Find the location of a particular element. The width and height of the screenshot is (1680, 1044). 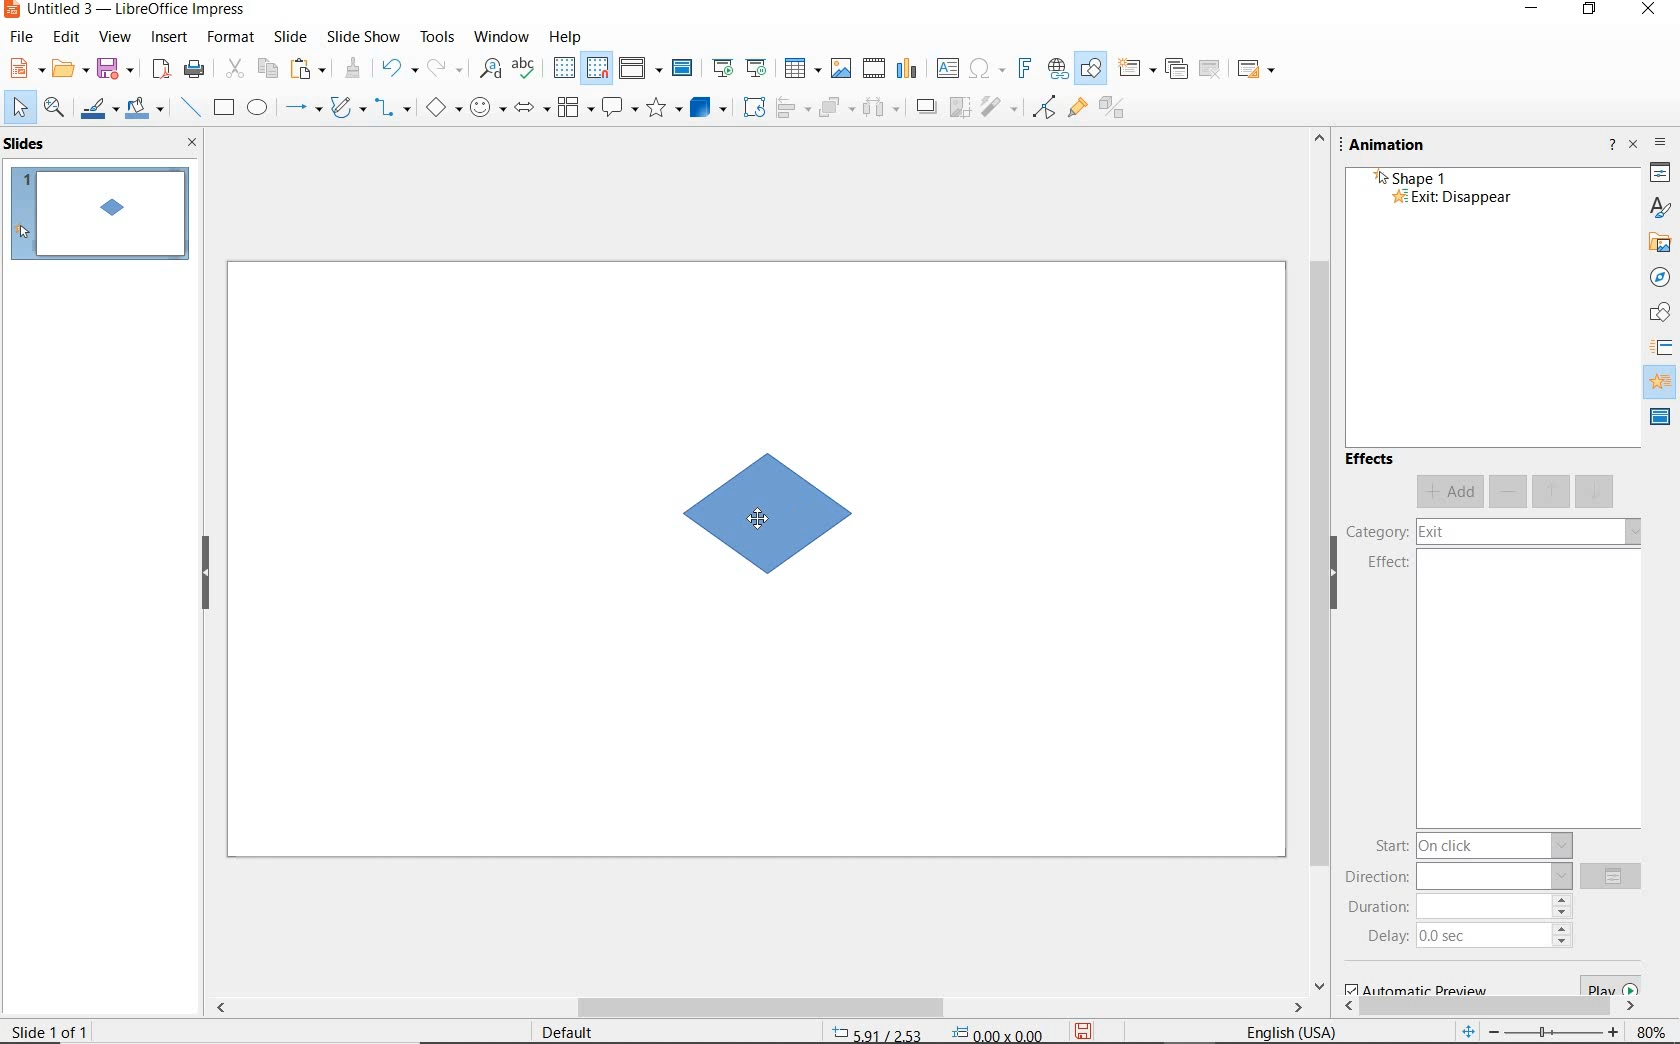

insert frontwork text is located at coordinates (1024, 68).